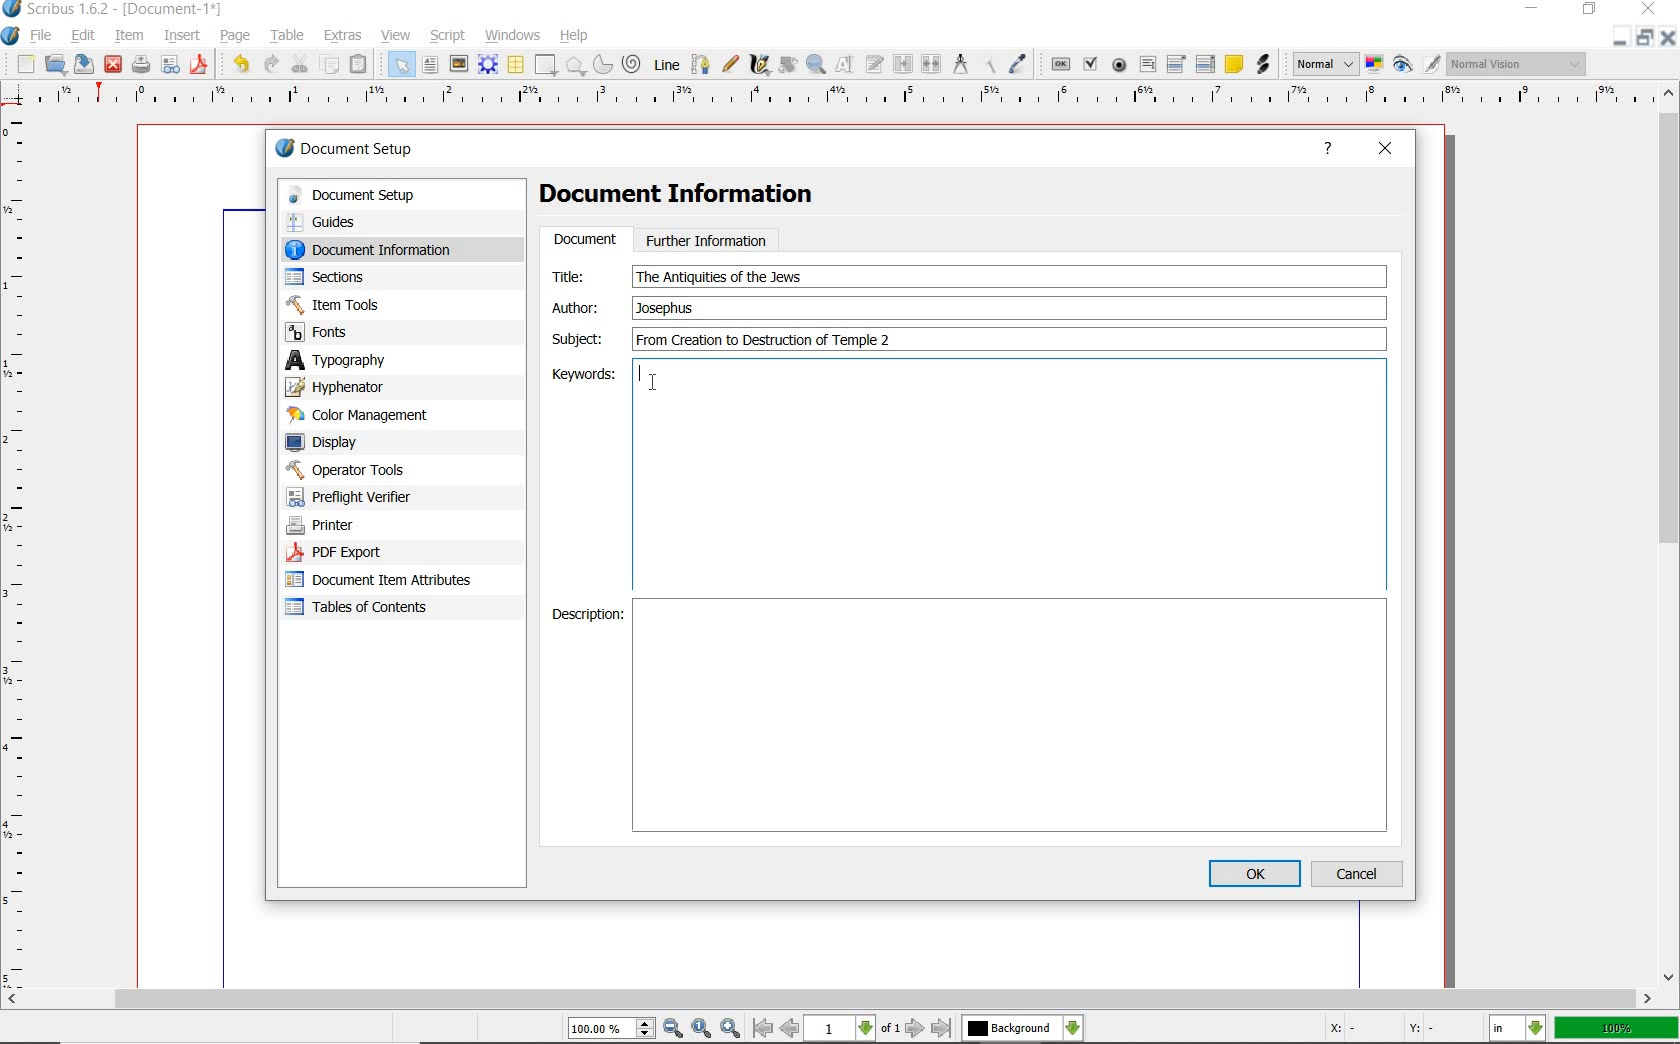 This screenshot has height=1044, width=1680. I want to click on help, so click(577, 34).